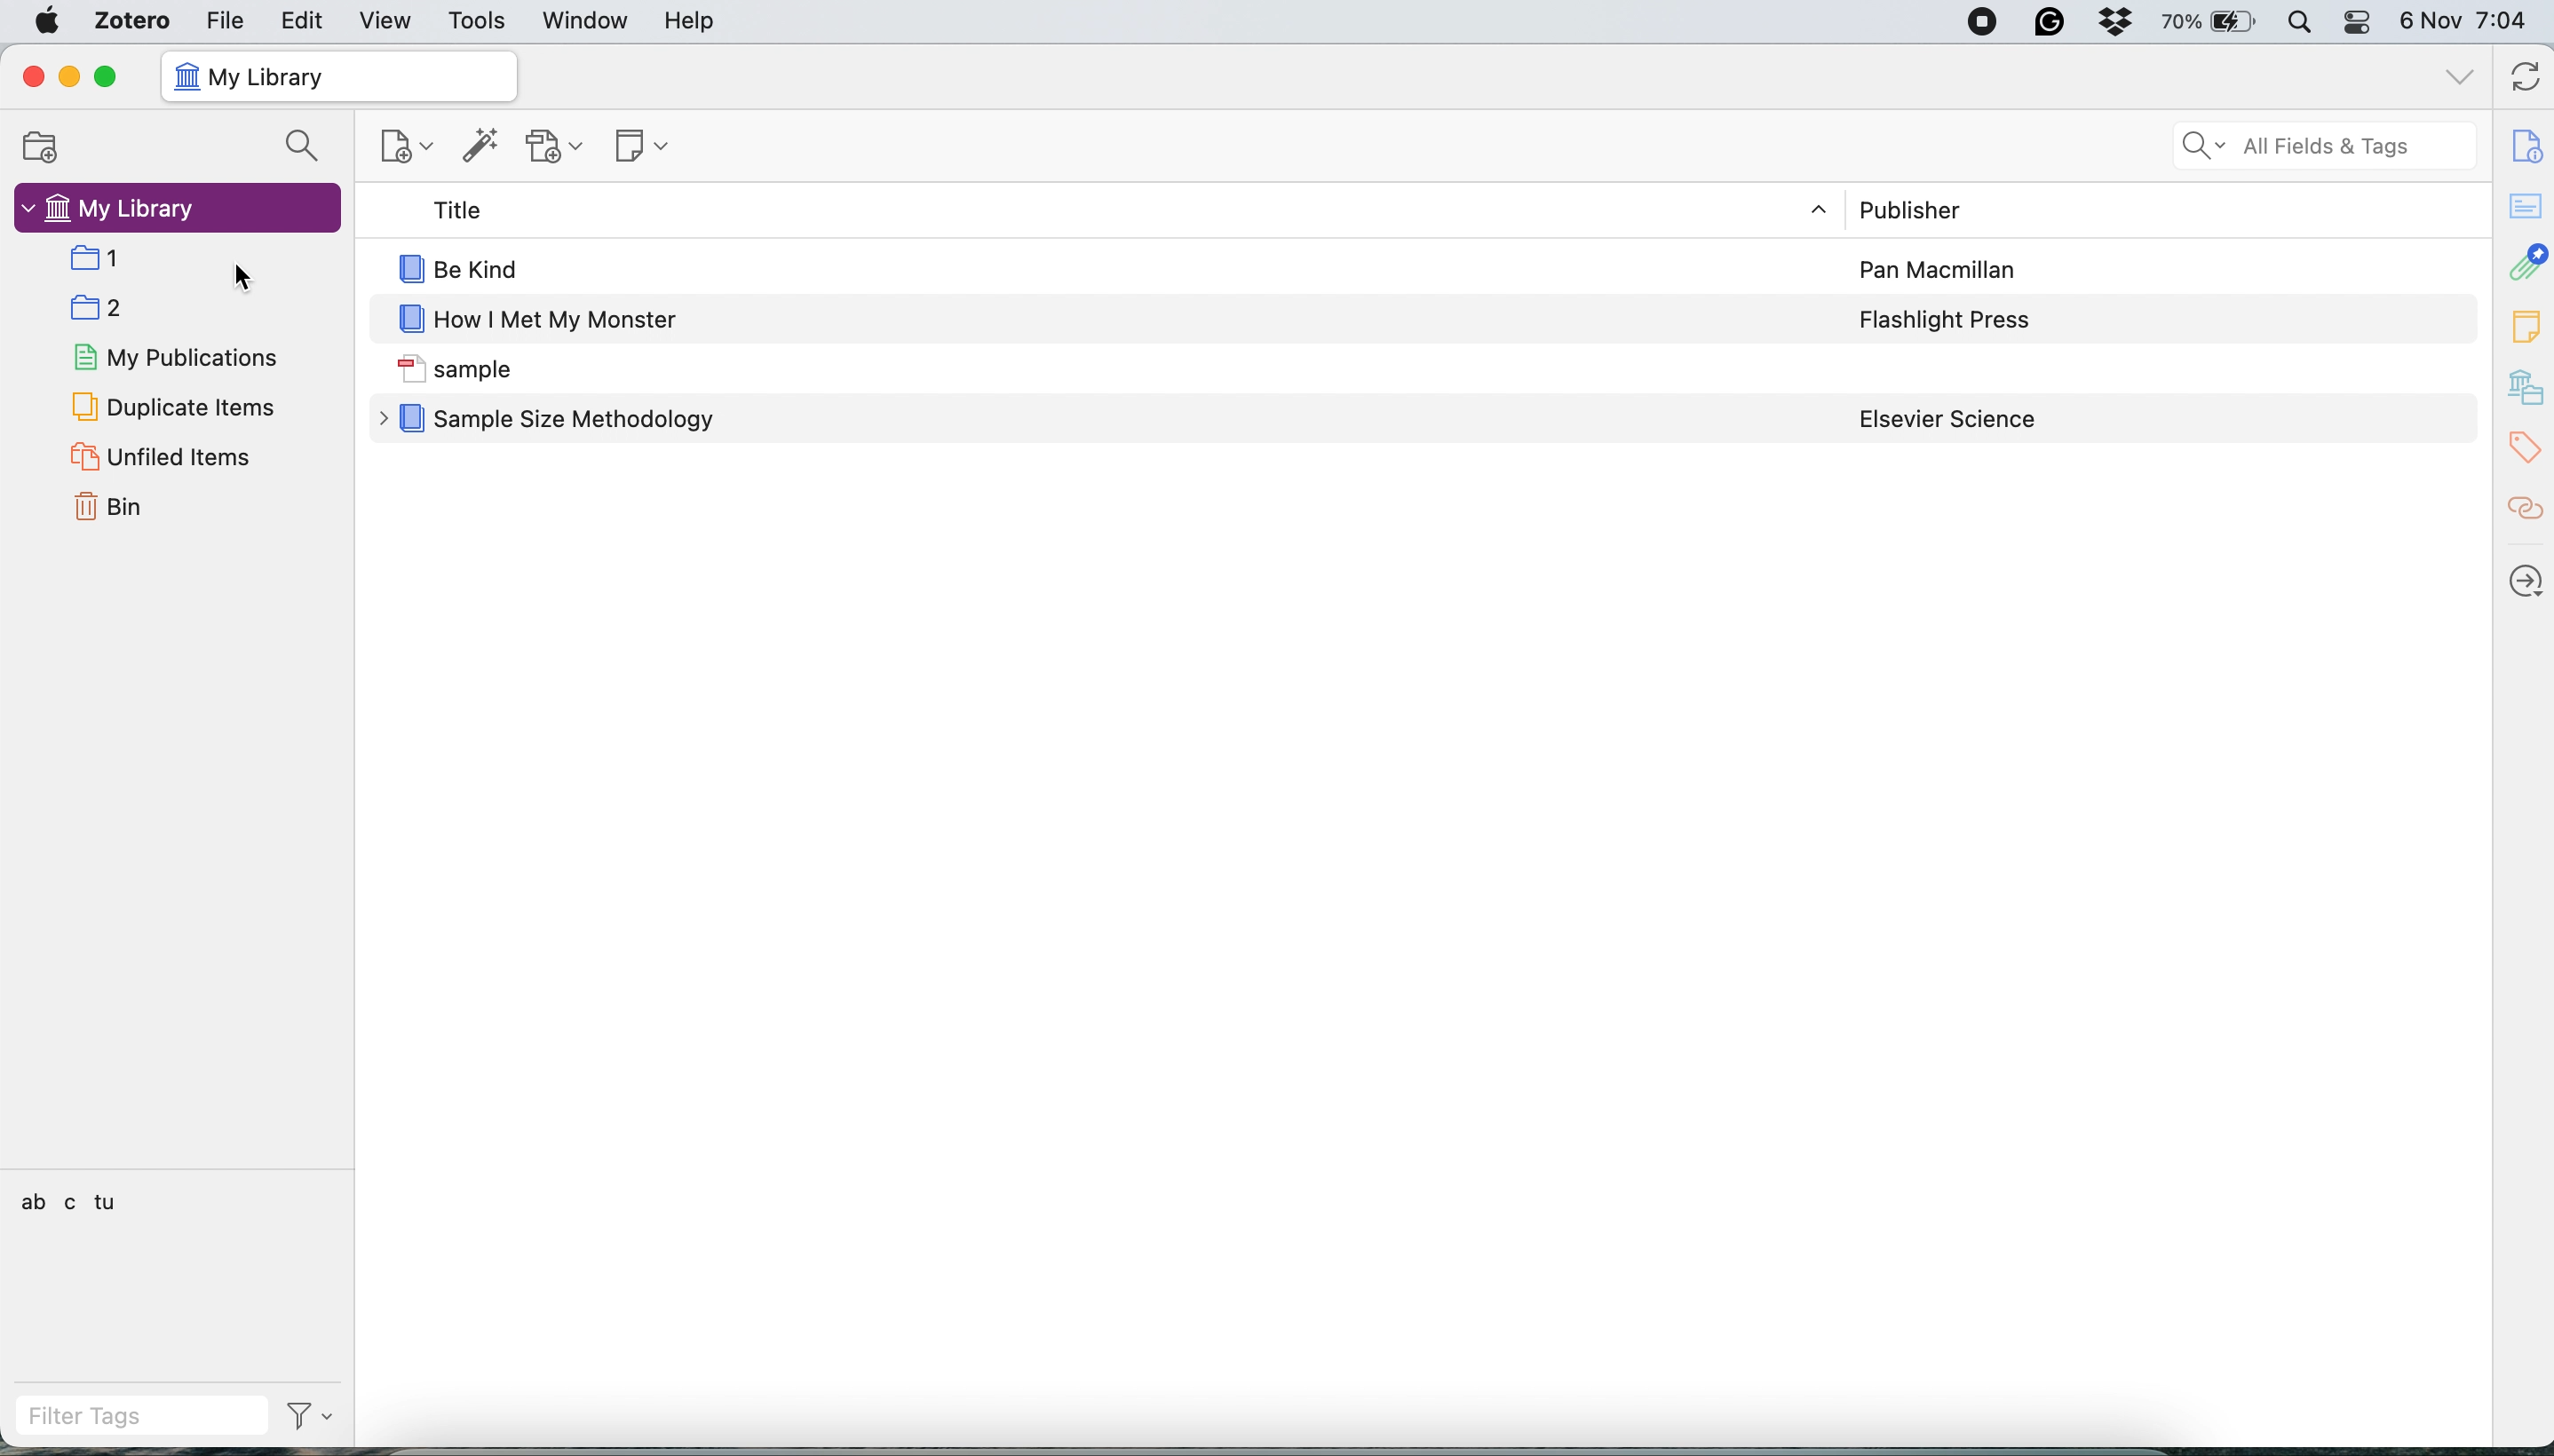  What do you see at coordinates (2122, 23) in the screenshot?
I see `dropbox` at bounding box center [2122, 23].